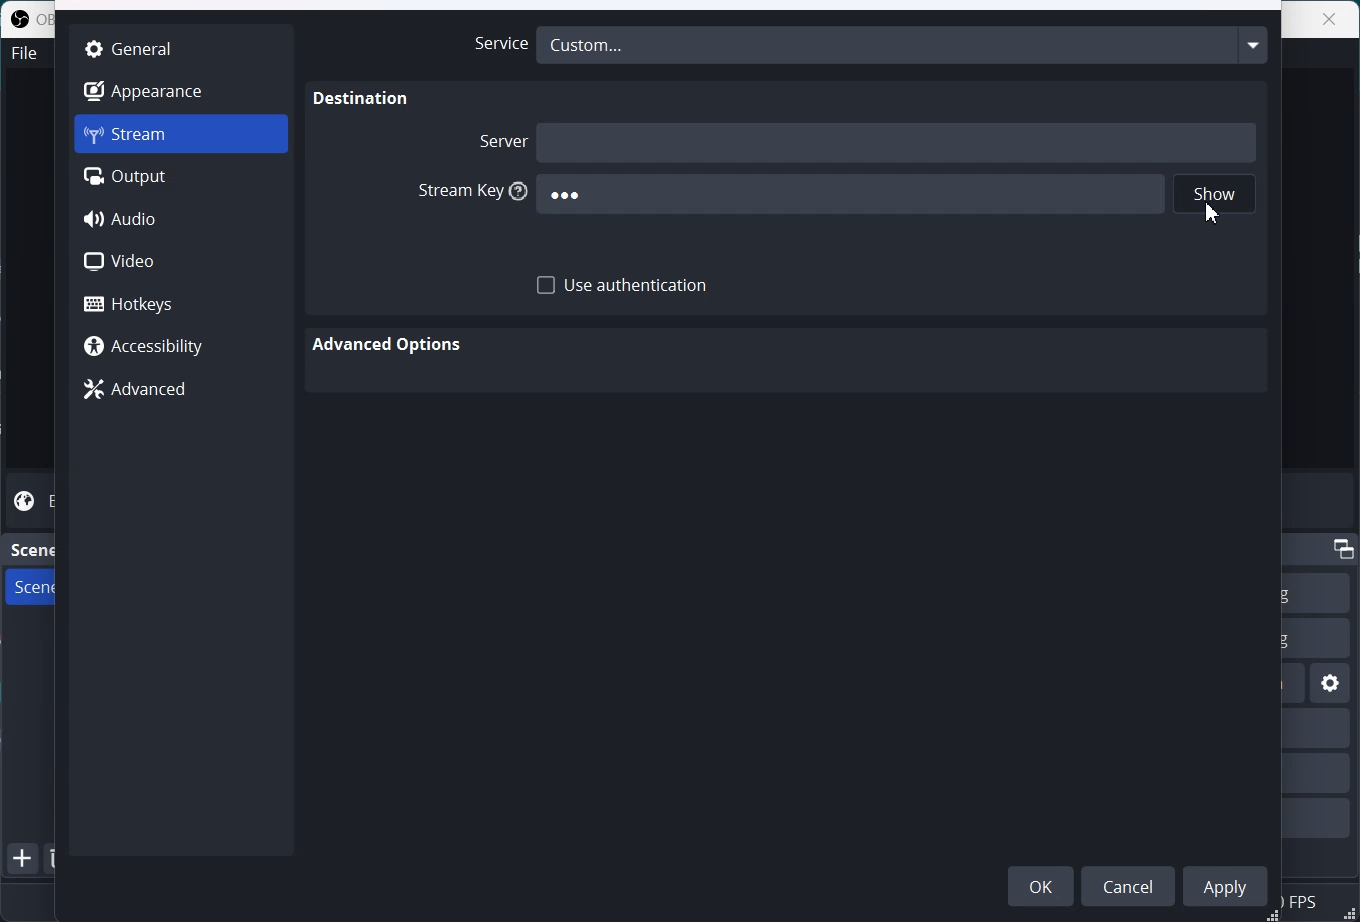  What do you see at coordinates (500, 140) in the screenshot?
I see `Server` at bounding box center [500, 140].